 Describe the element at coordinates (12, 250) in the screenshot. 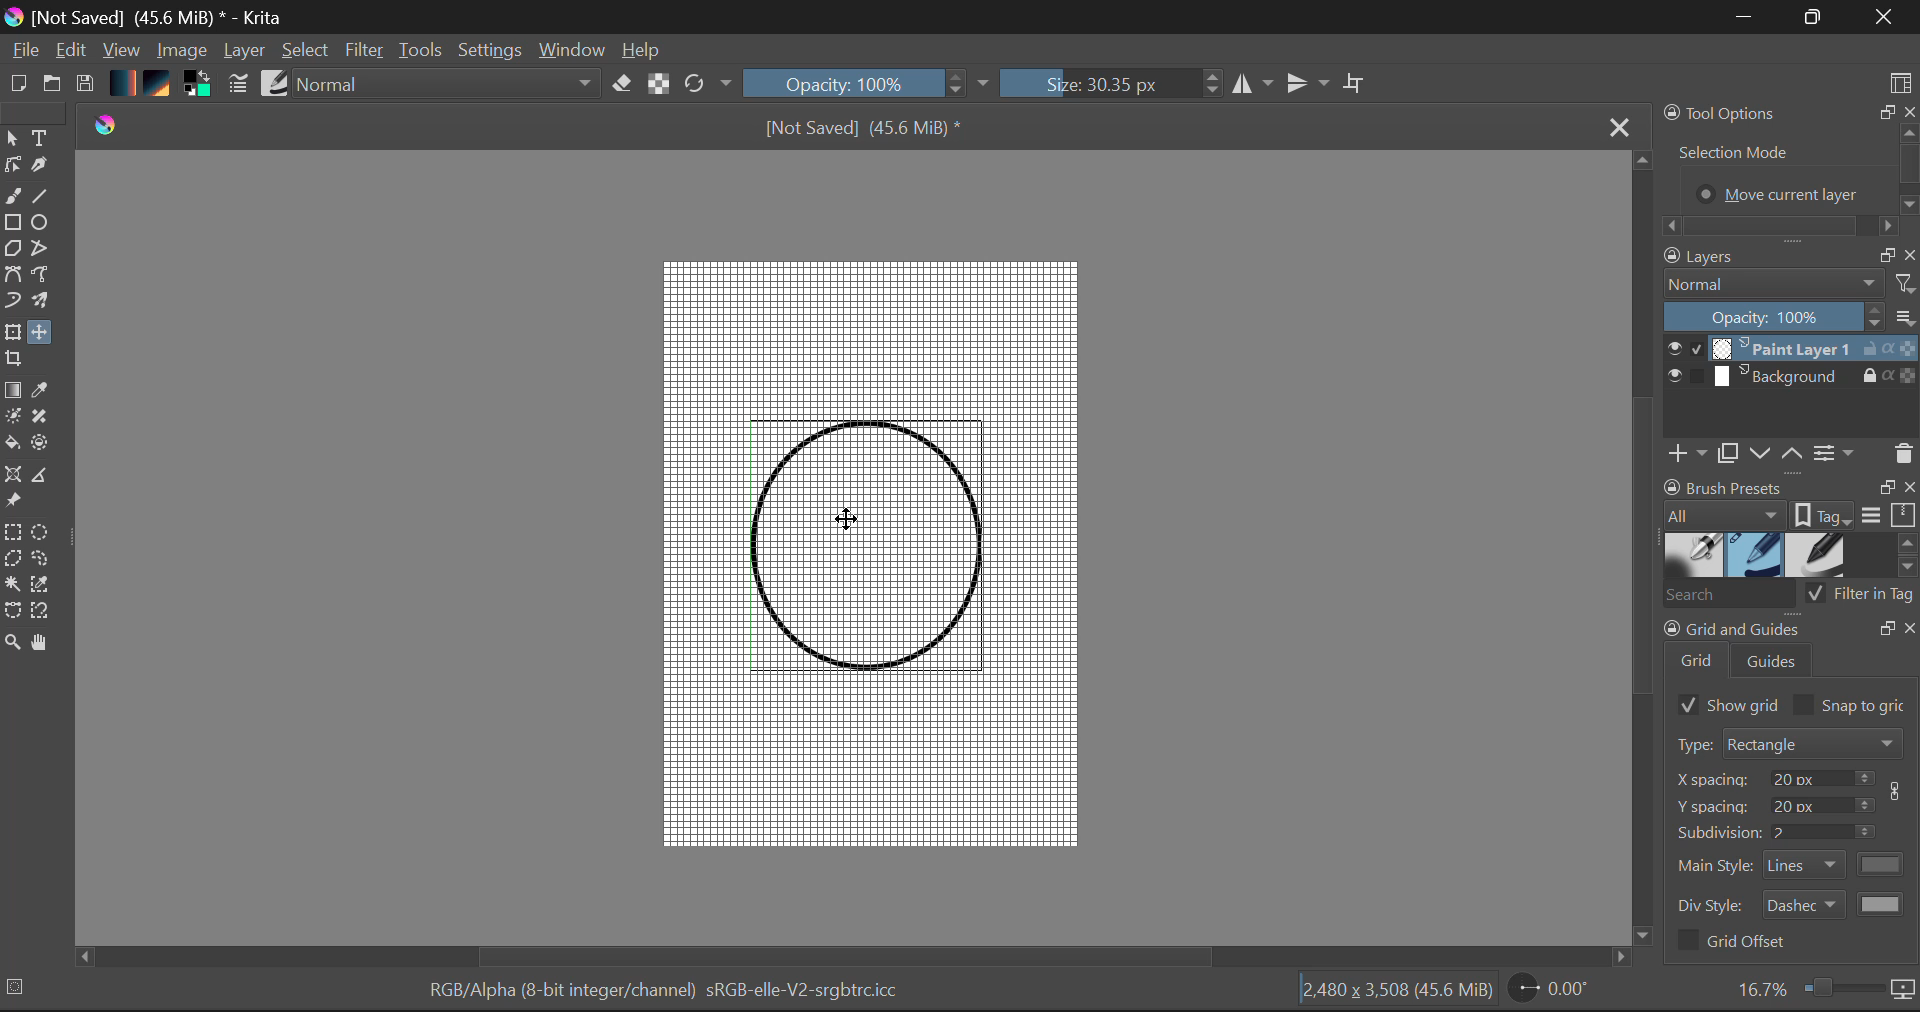

I see `Polygon` at that location.